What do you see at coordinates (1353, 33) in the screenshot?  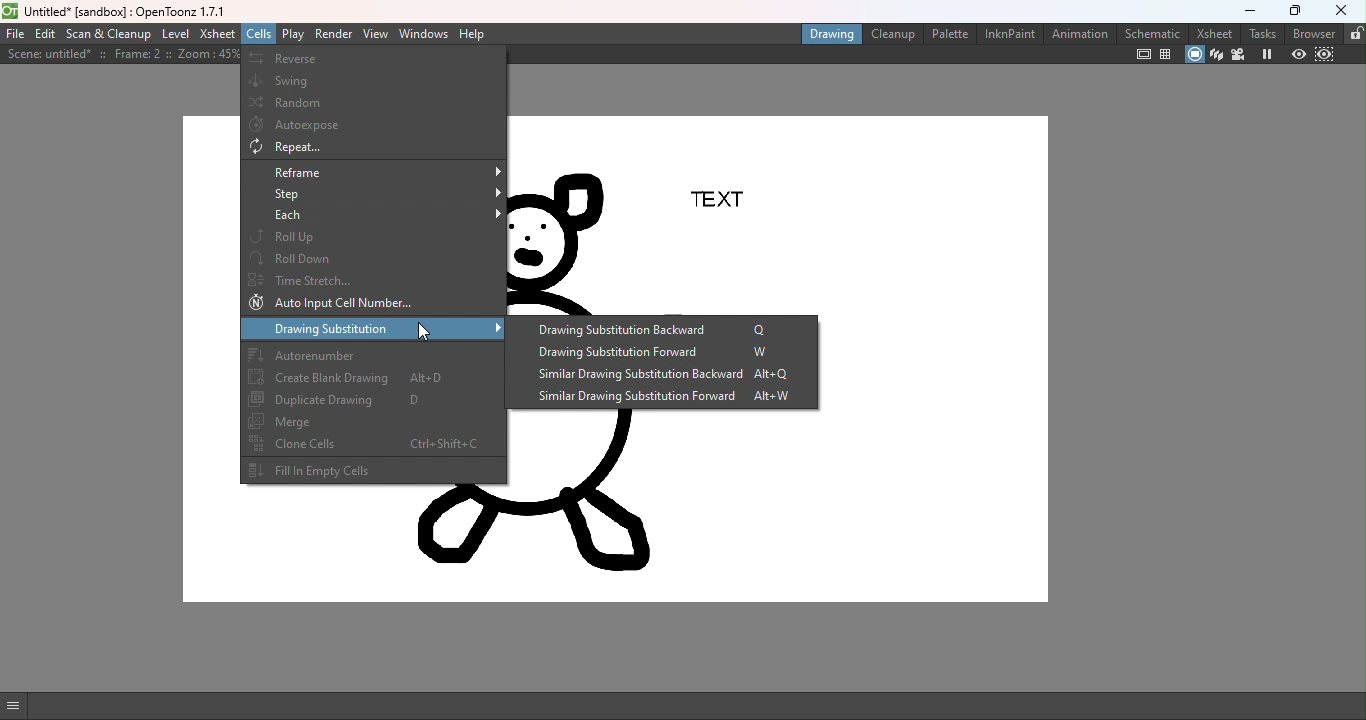 I see `lock rooms tab` at bounding box center [1353, 33].